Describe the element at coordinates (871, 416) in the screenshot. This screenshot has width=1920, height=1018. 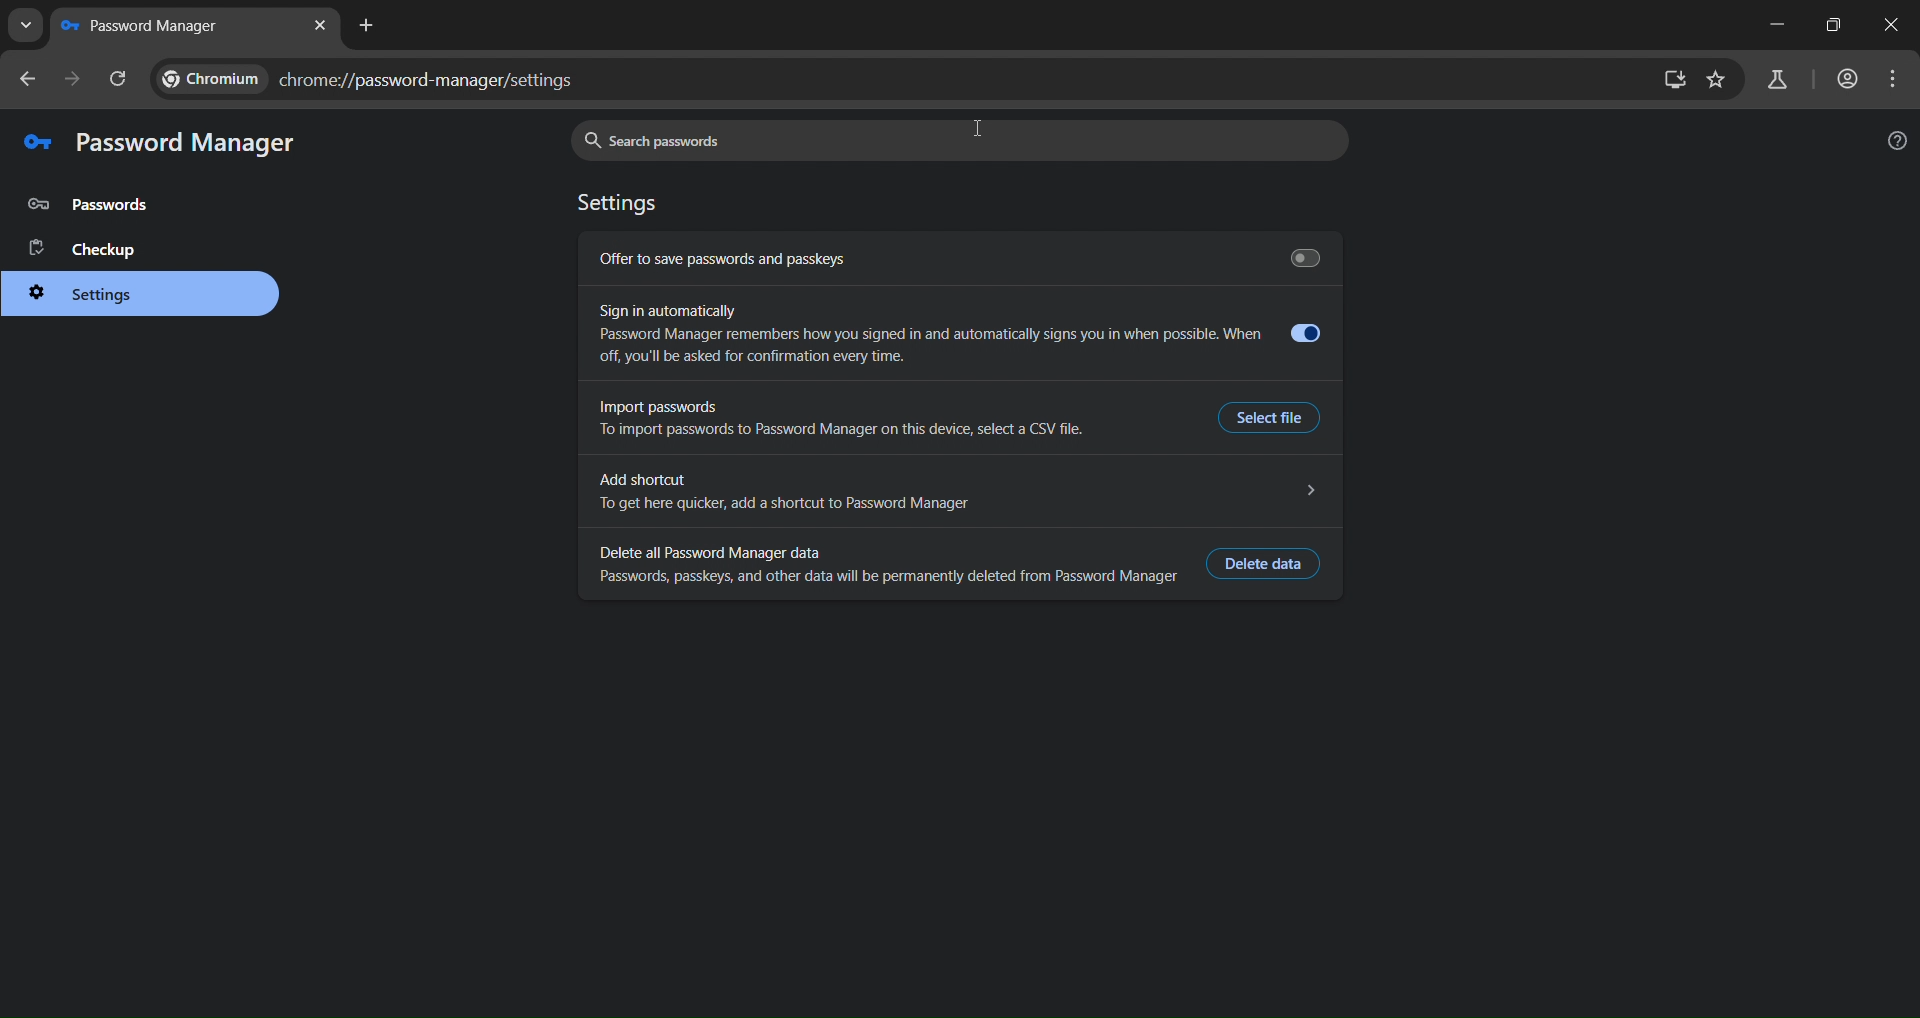
I see `import passwords To import passwords to Password Manager on this device, select a CSV file` at that location.